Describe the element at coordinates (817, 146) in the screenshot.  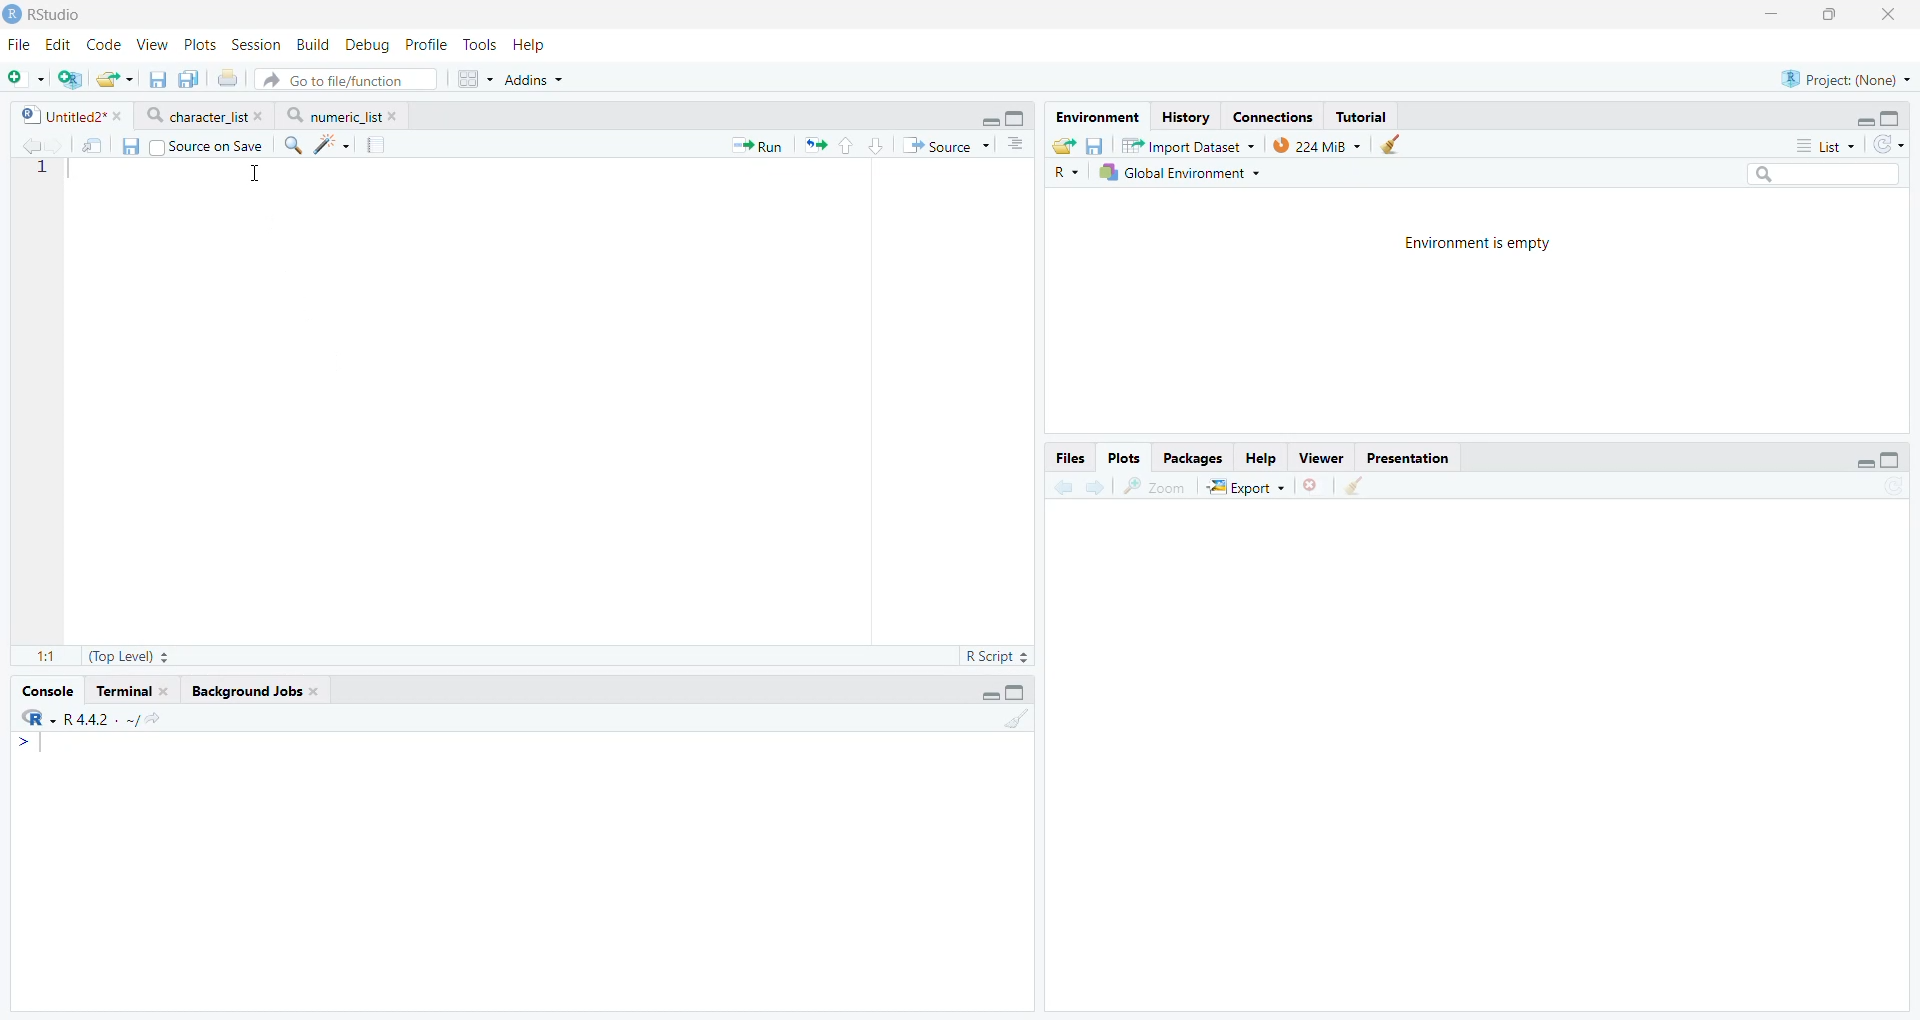
I see `Re-run previous code section` at that location.